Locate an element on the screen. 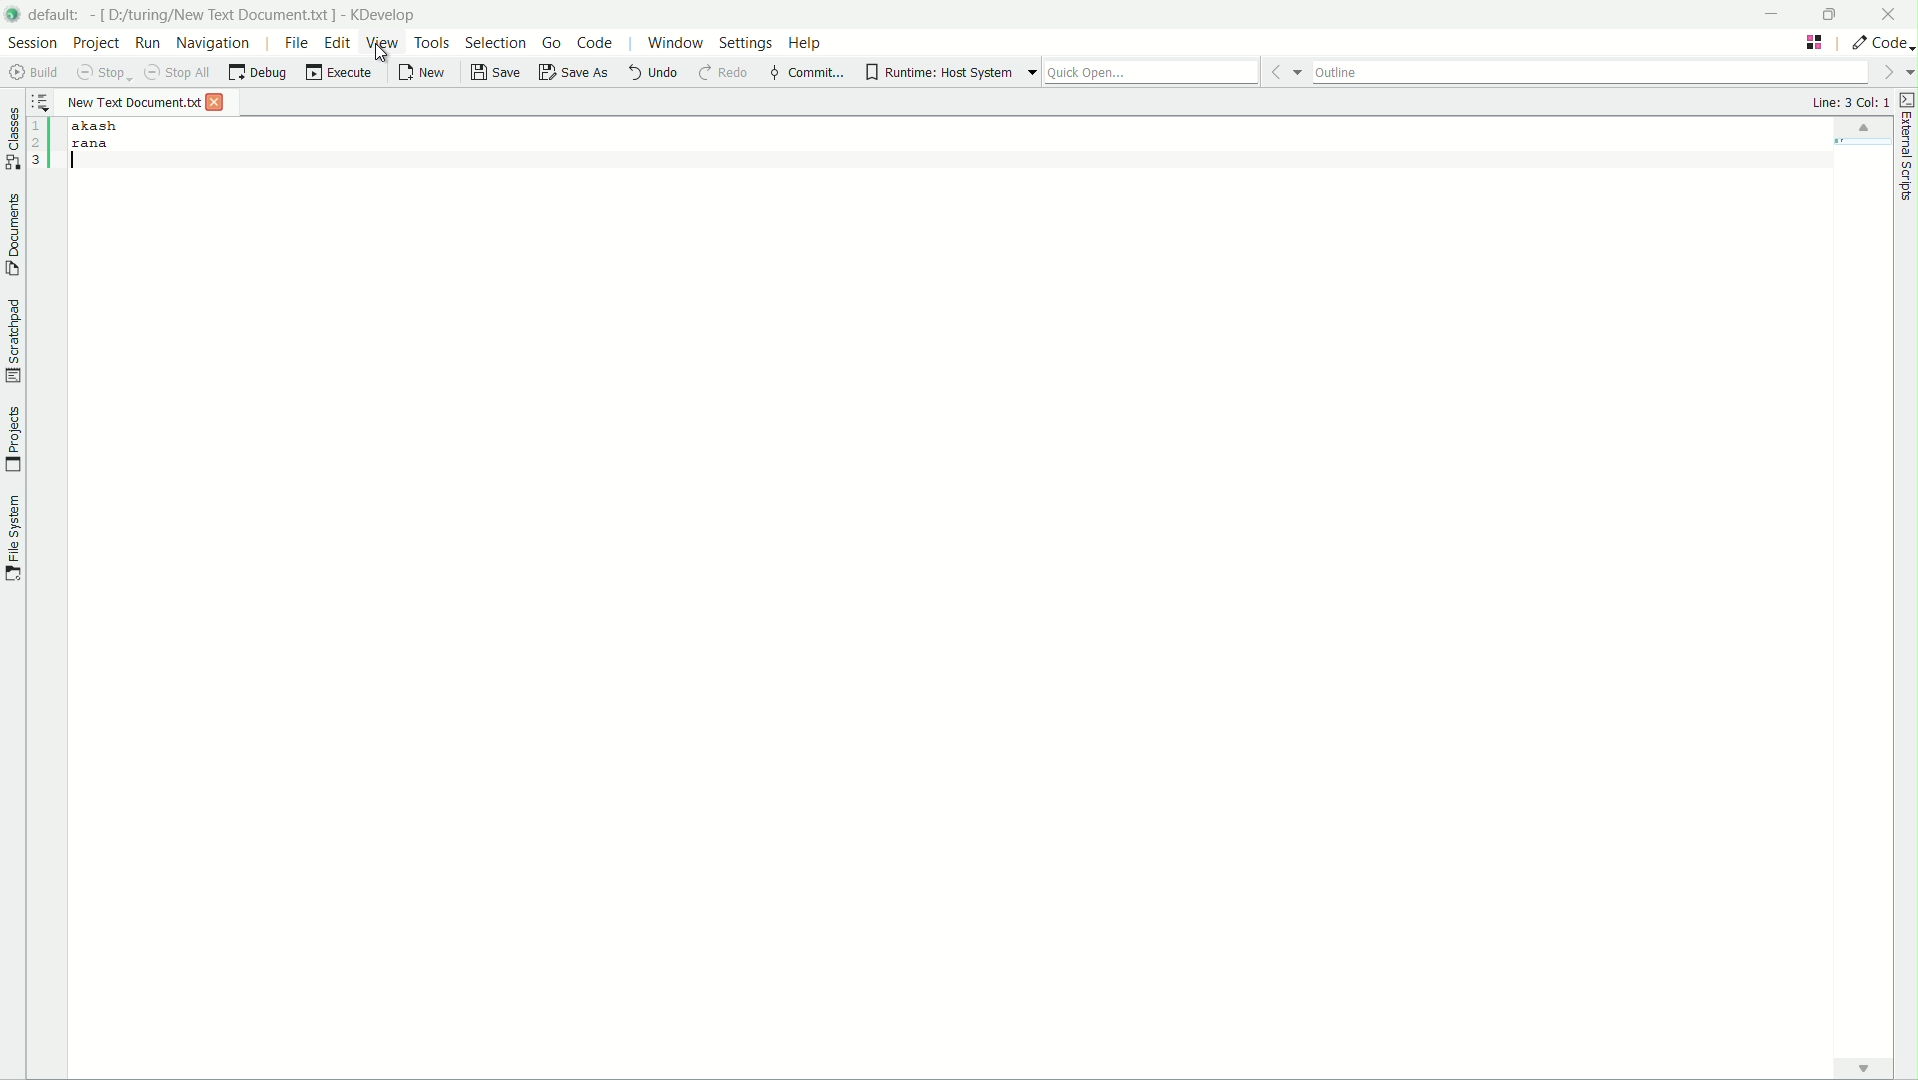 This screenshot has height=1080, width=1918. toggle external scripts is located at coordinates (1906, 99).